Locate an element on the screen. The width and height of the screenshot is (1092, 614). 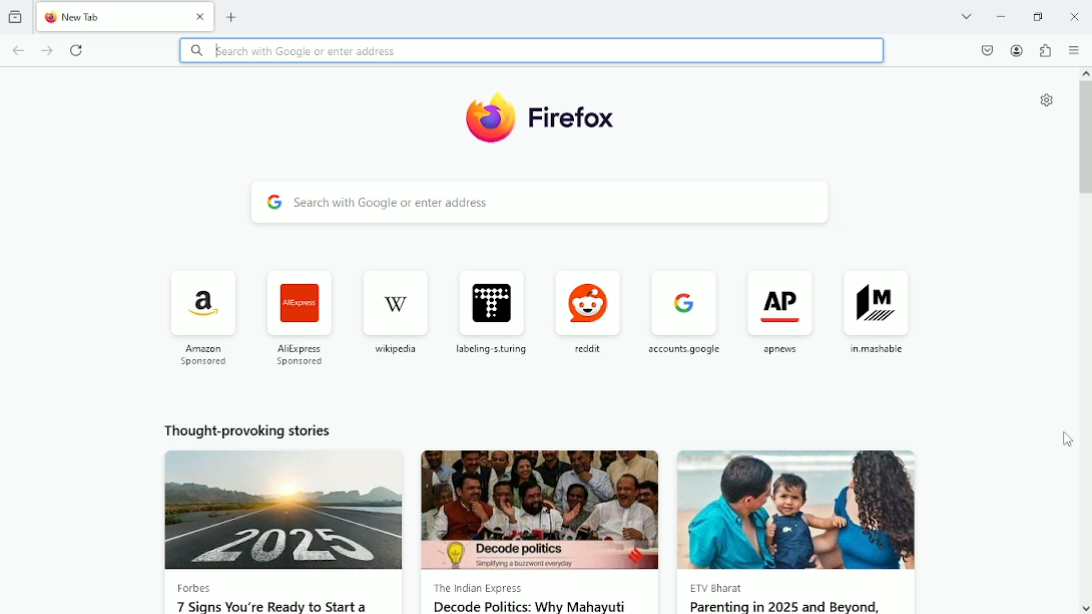
scroll down is located at coordinates (1084, 606).